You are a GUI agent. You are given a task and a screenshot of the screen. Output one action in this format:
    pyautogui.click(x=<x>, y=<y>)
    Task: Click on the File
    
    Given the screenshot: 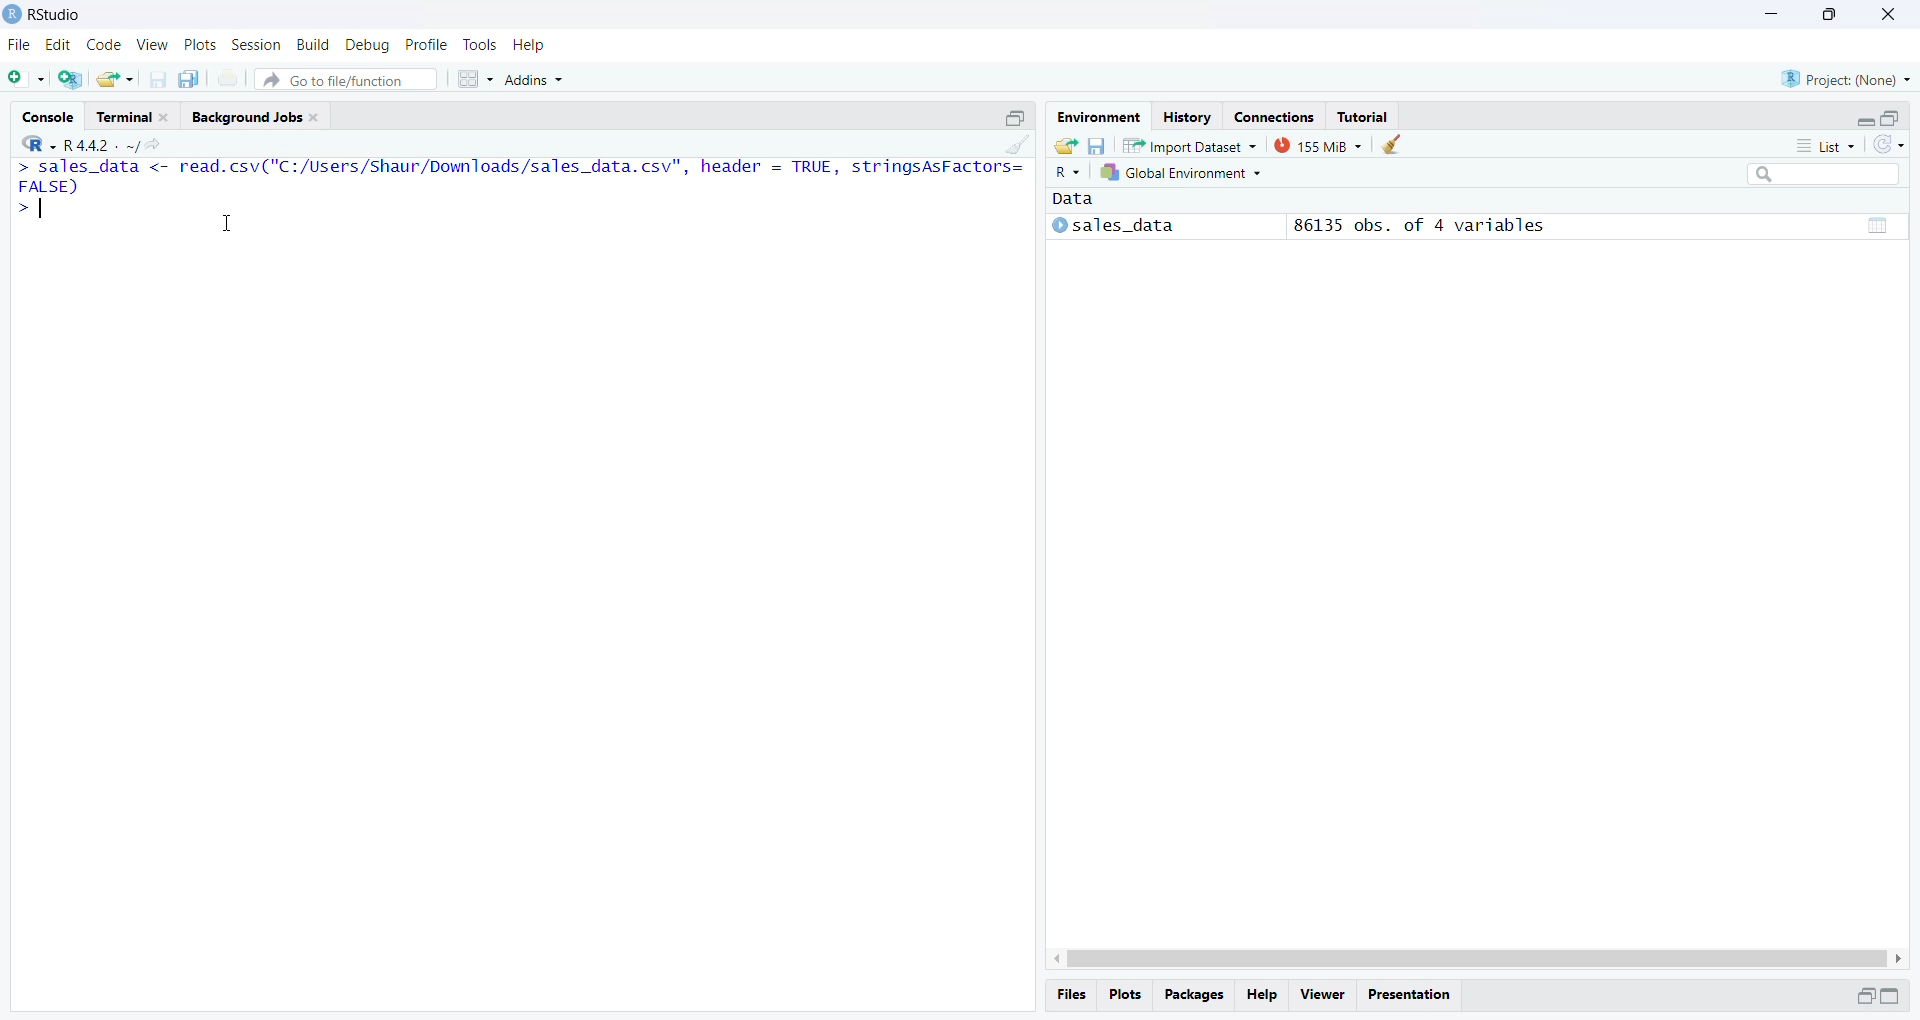 What is the action you would take?
    pyautogui.click(x=19, y=47)
    